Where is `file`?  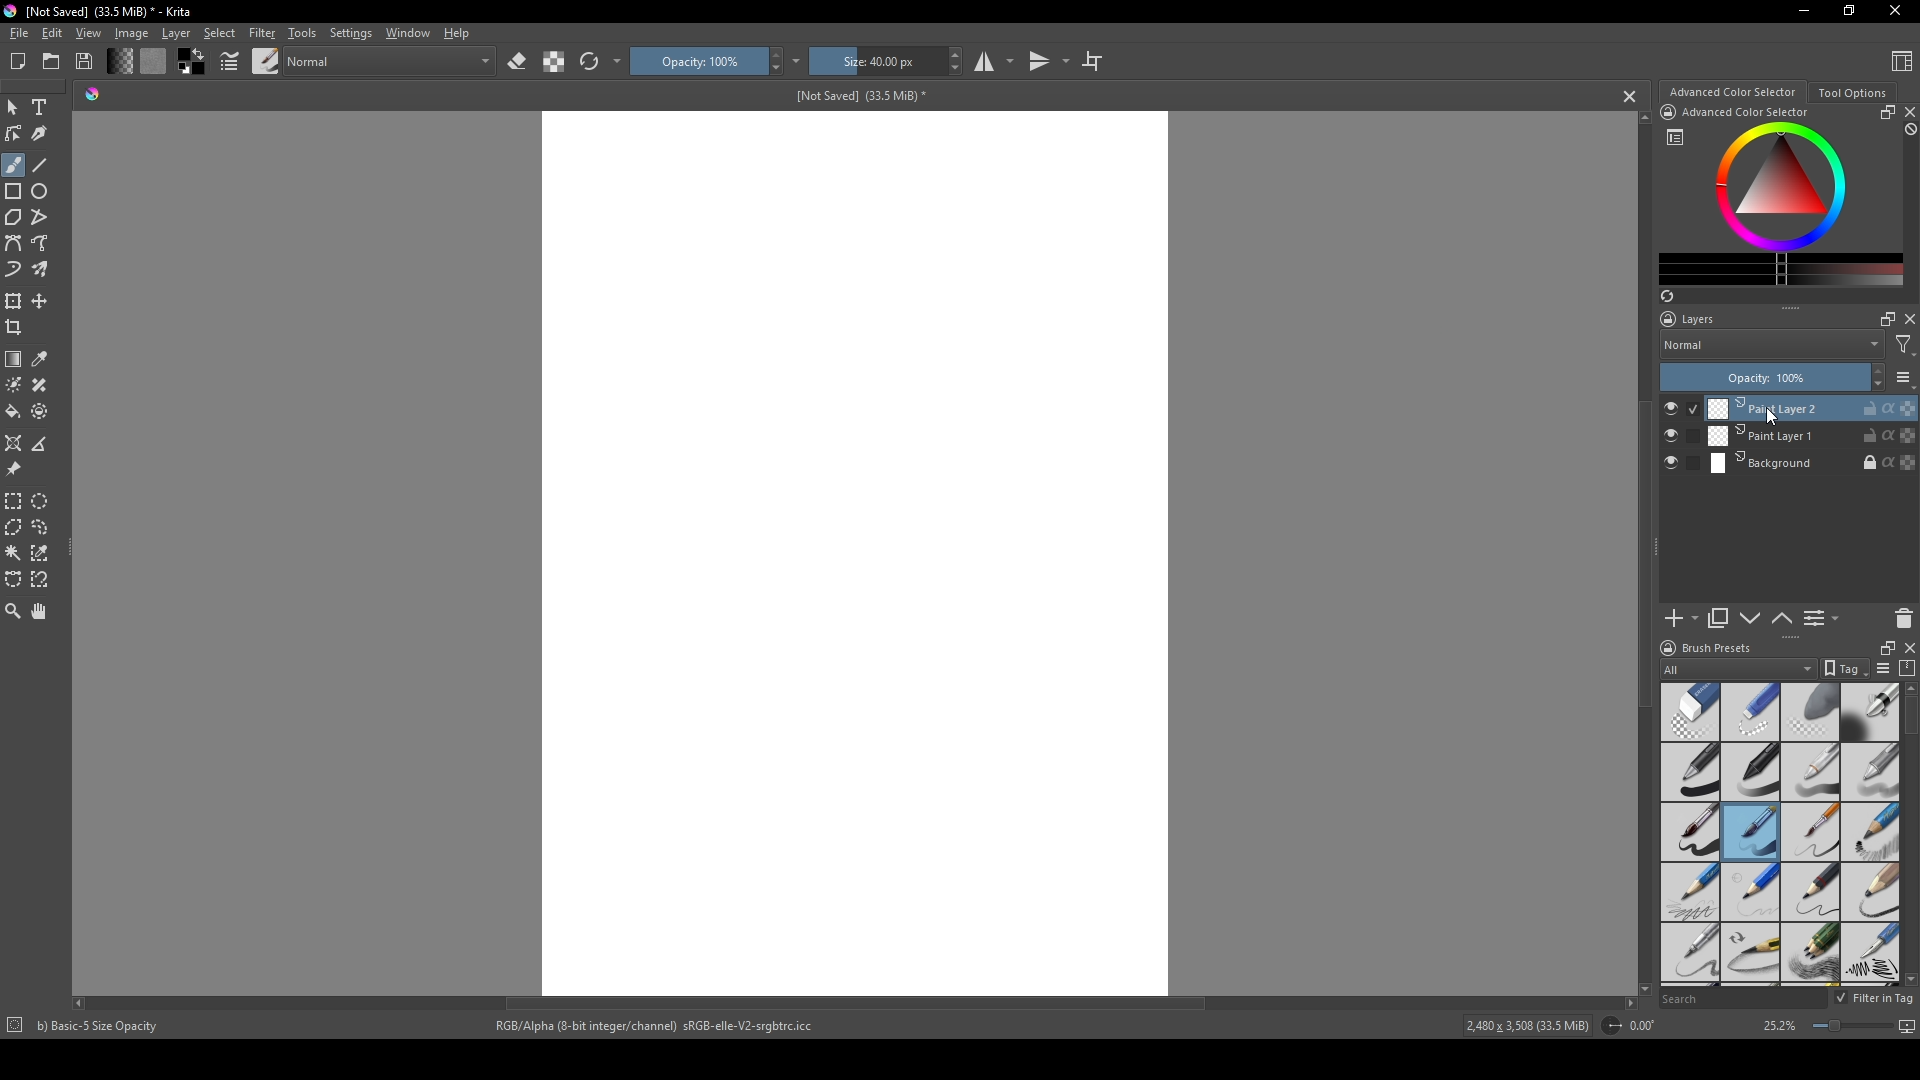 file is located at coordinates (18, 34).